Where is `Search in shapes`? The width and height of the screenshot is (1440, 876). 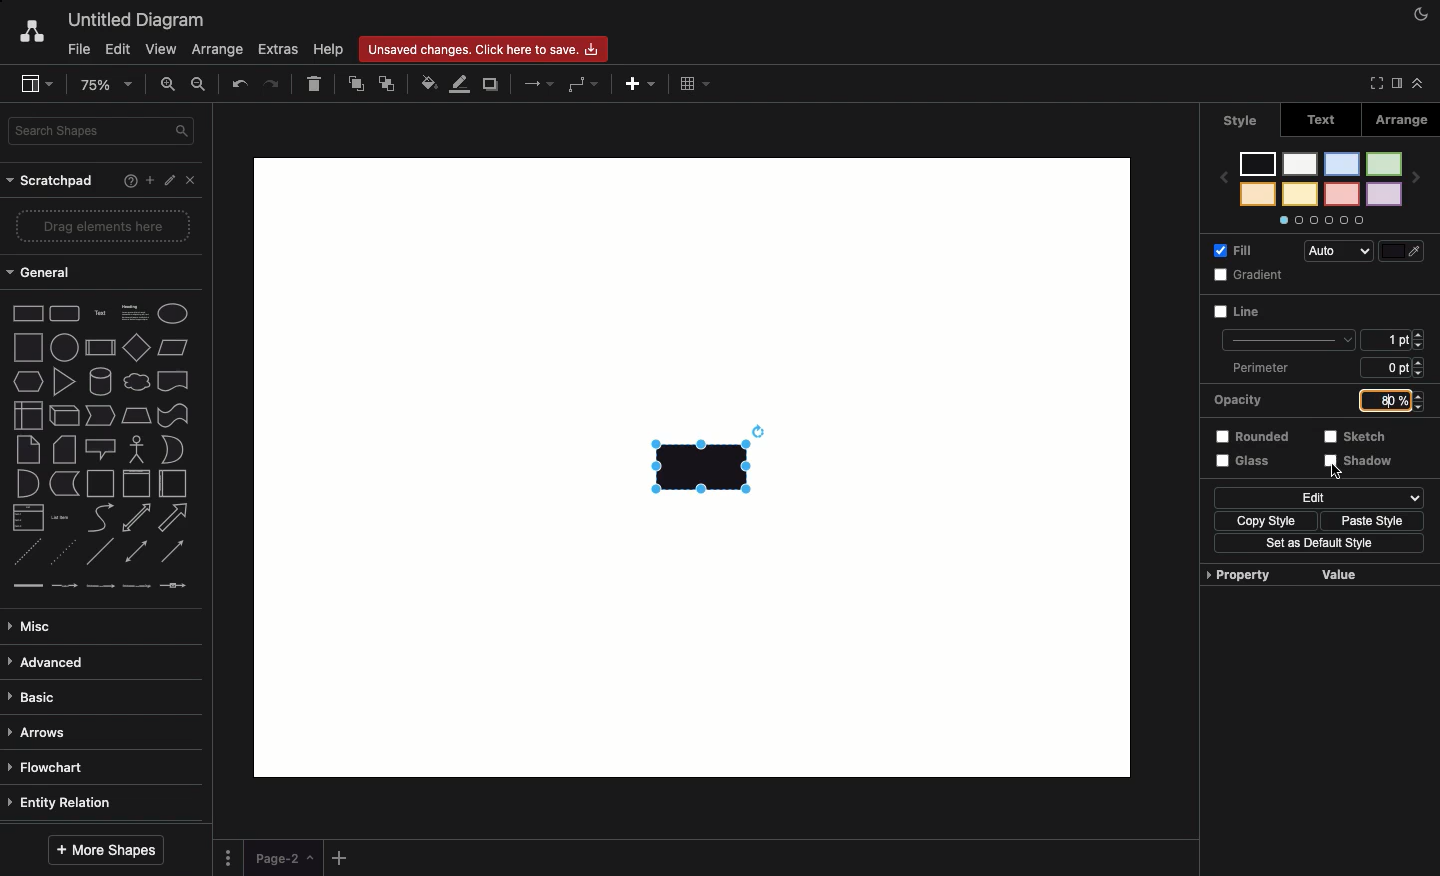
Search in shapes is located at coordinates (105, 130).